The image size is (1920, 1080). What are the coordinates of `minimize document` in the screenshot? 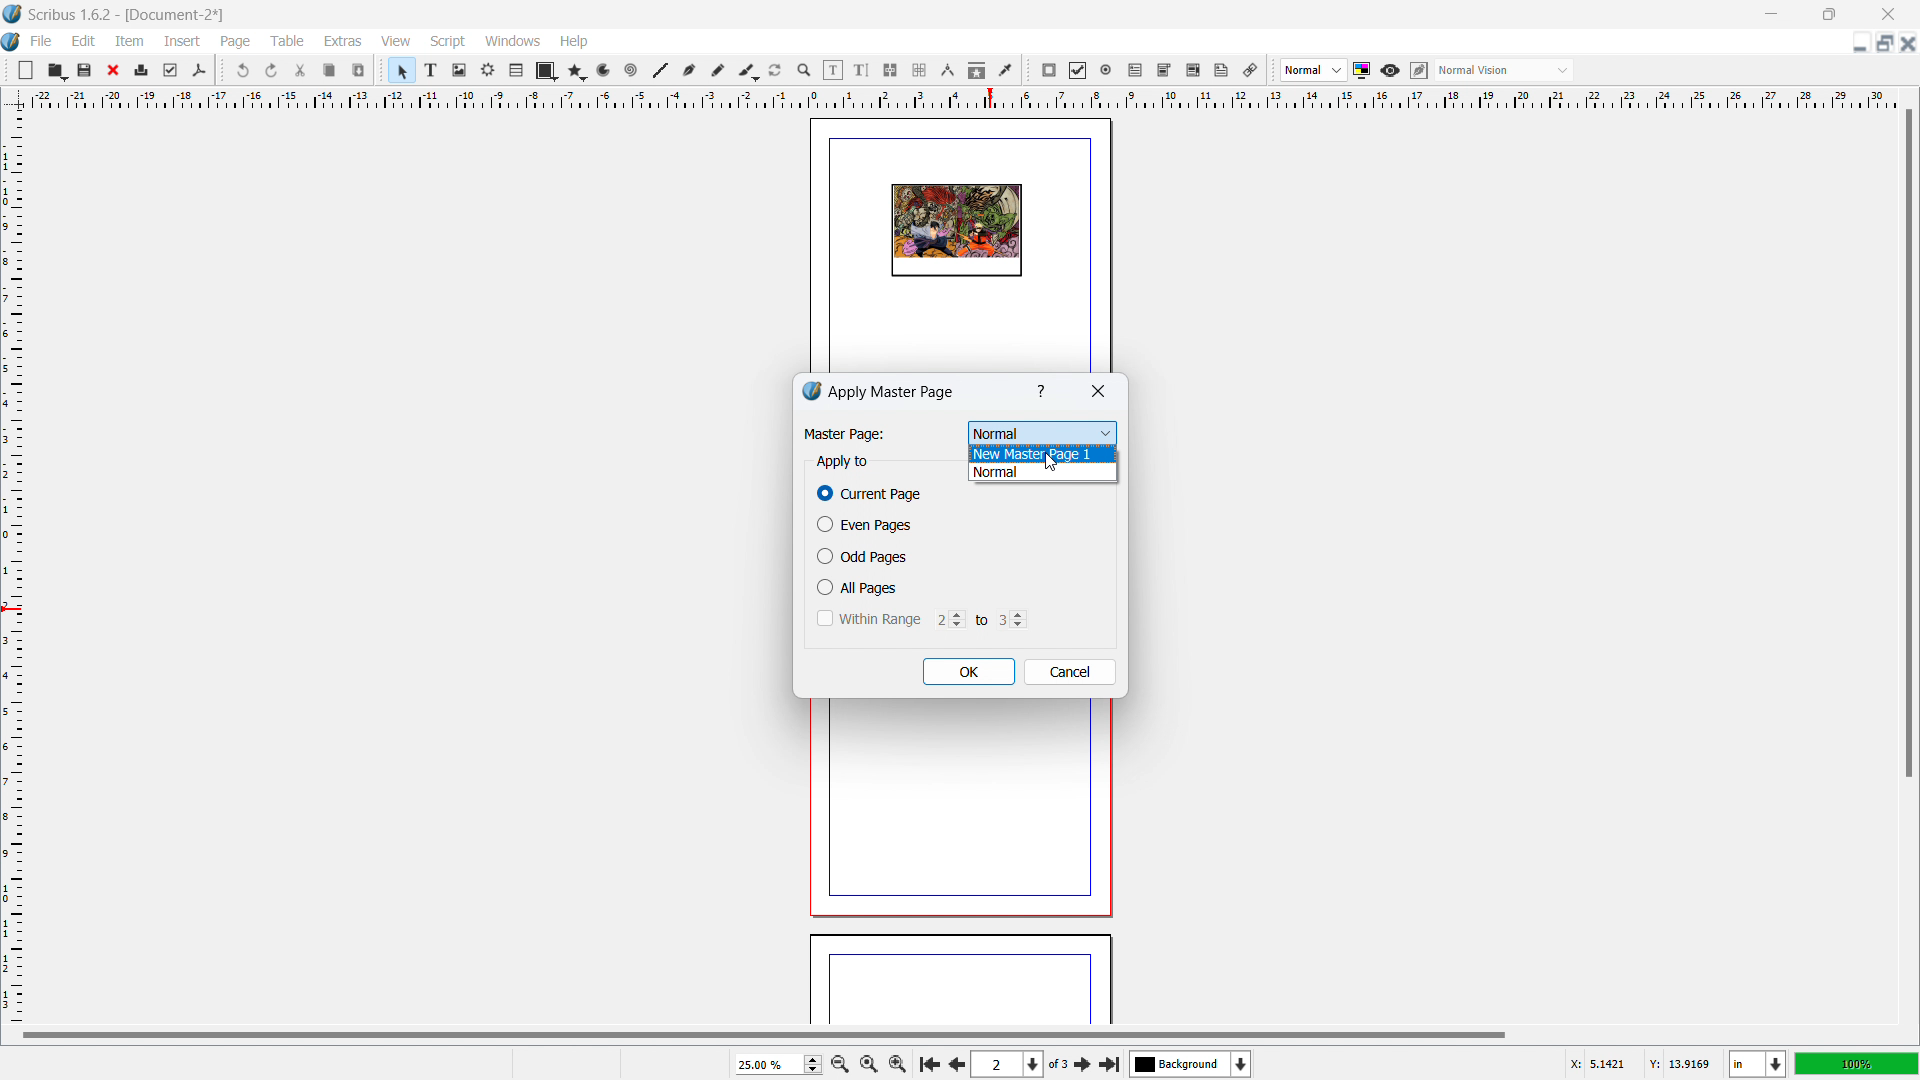 It's located at (1857, 45).